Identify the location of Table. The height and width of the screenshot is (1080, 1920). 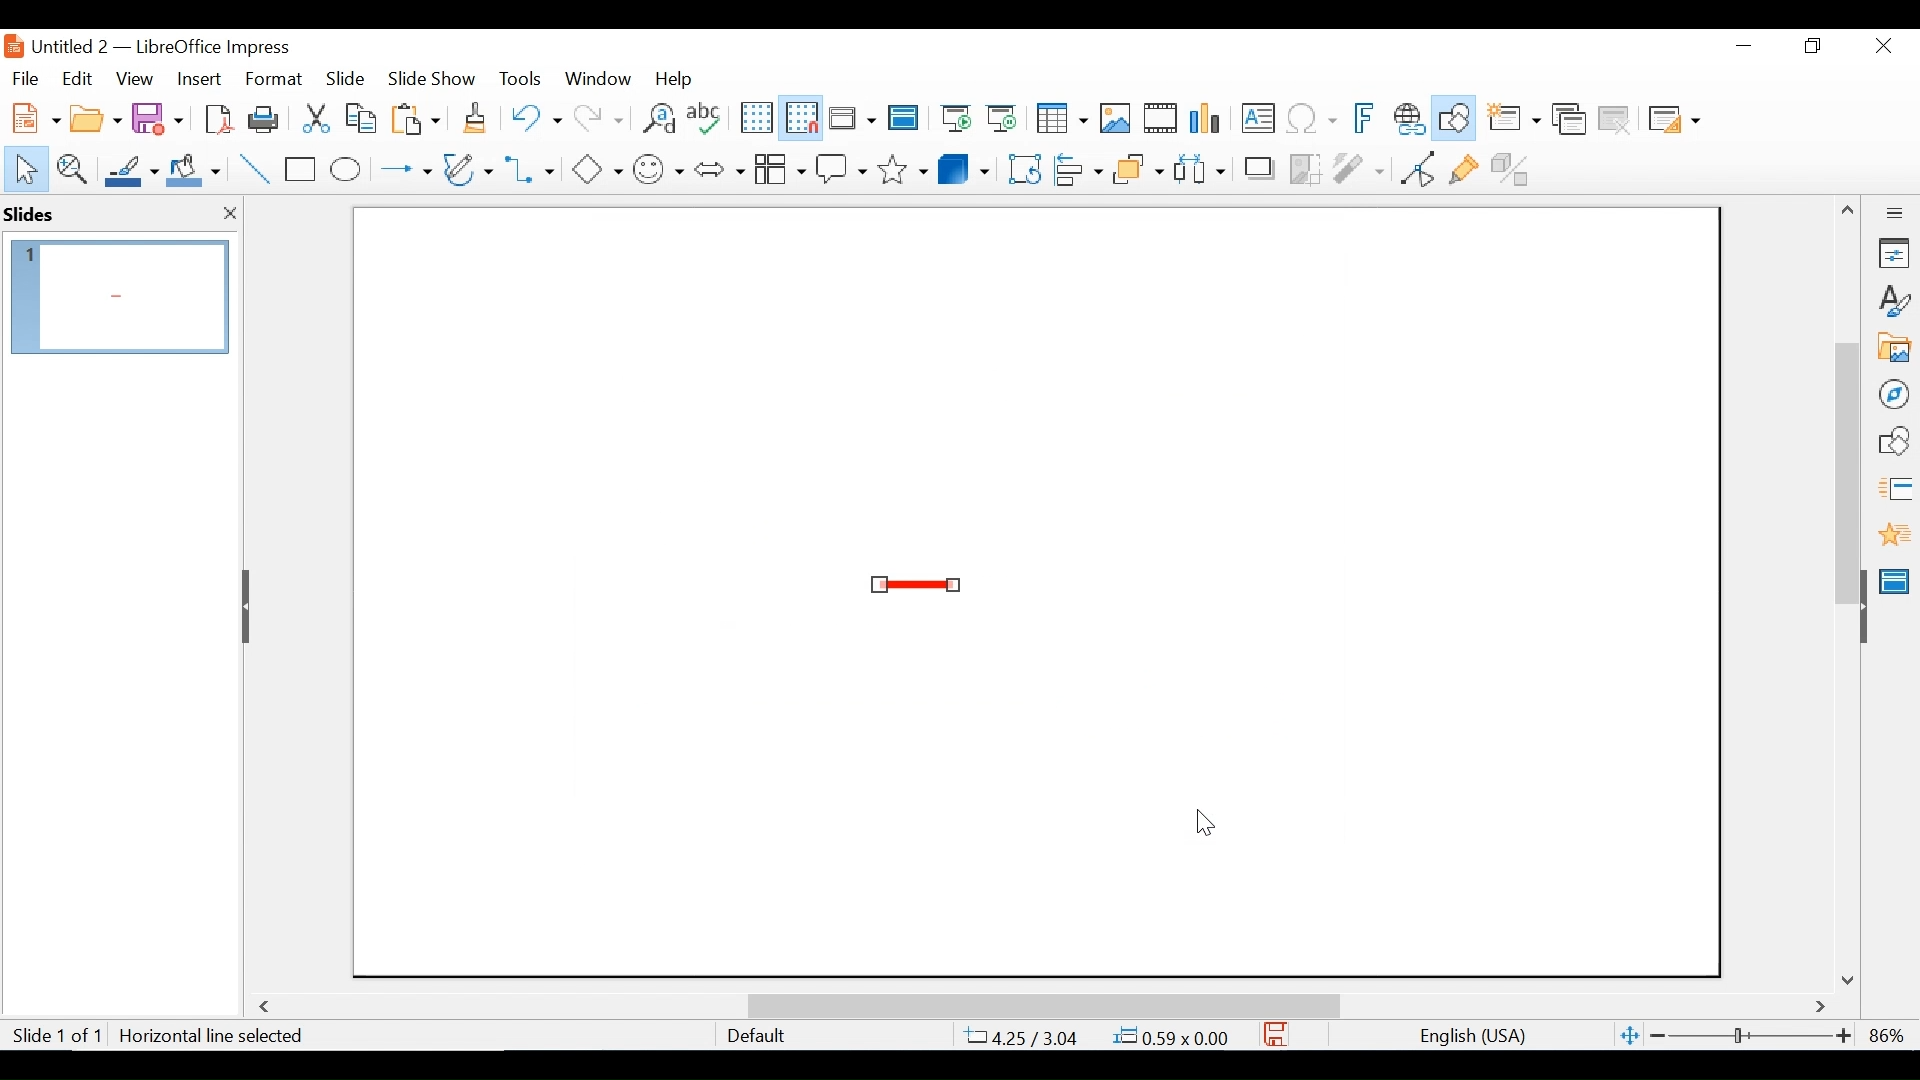
(1060, 119).